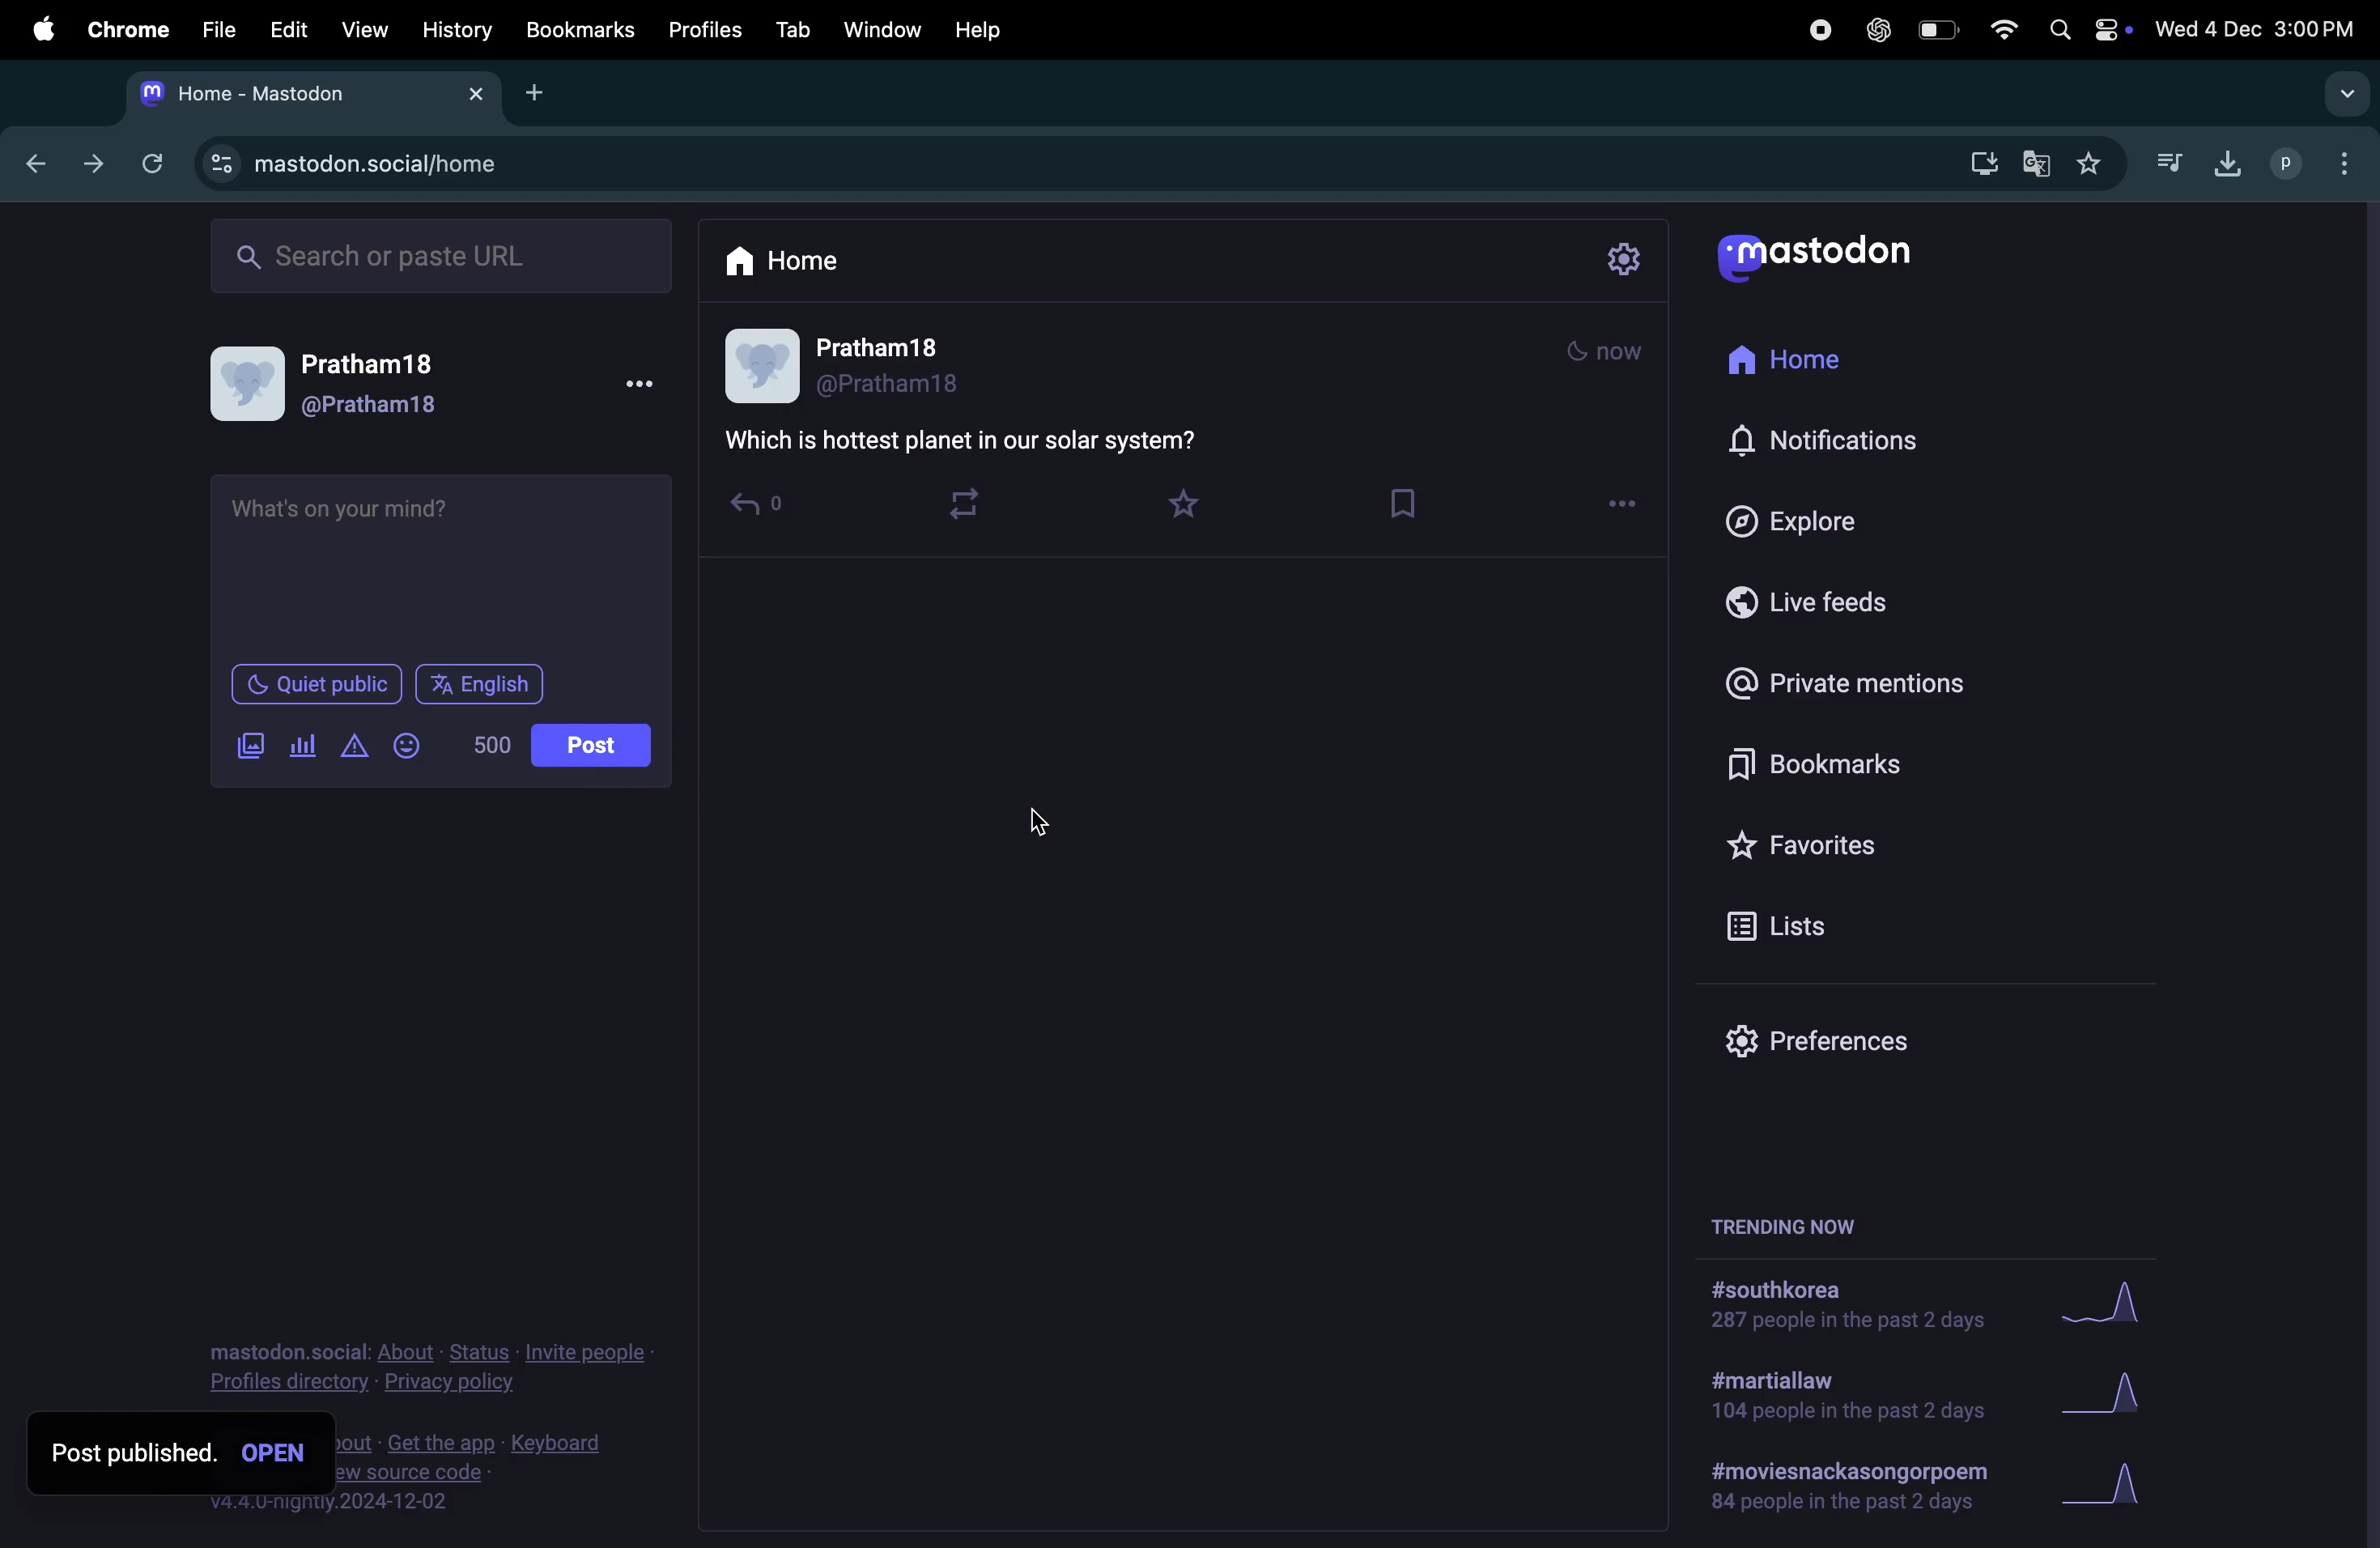  What do you see at coordinates (1610, 349) in the screenshot?
I see `mode` at bounding box center [1610, 349].